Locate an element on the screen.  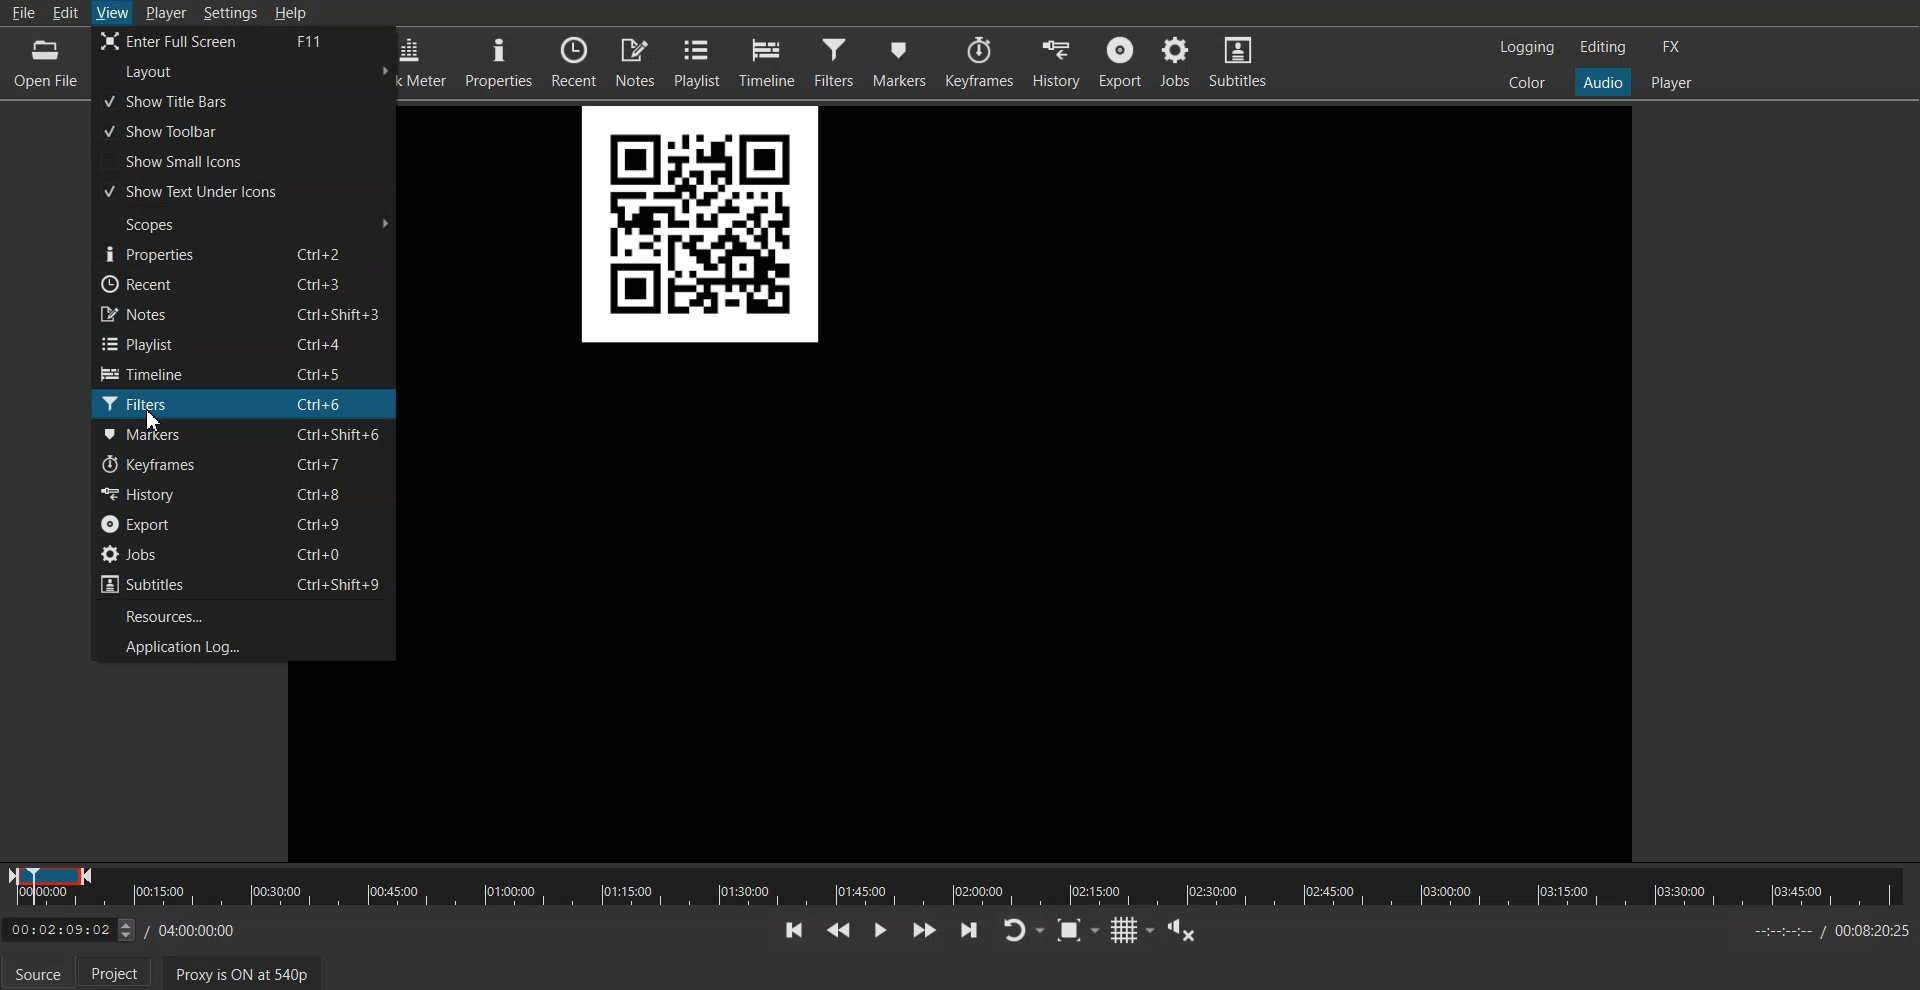
 is located at coordinates (1176, 63).